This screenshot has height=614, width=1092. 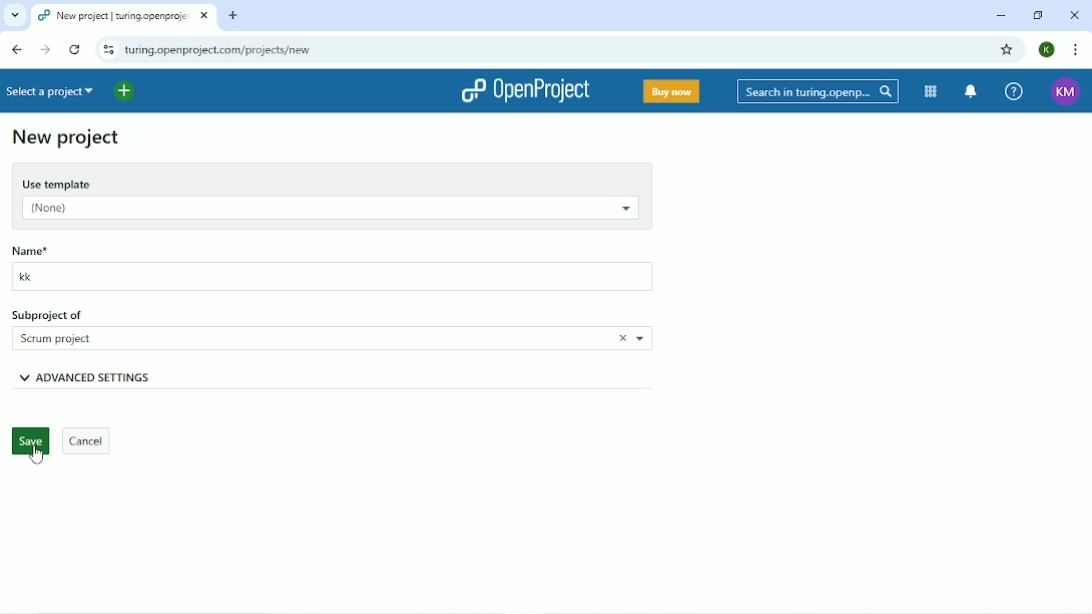 What do you see at coordinates (327, 210) in the screenshot?
I see `(None)` at bounding box center [327, 210].